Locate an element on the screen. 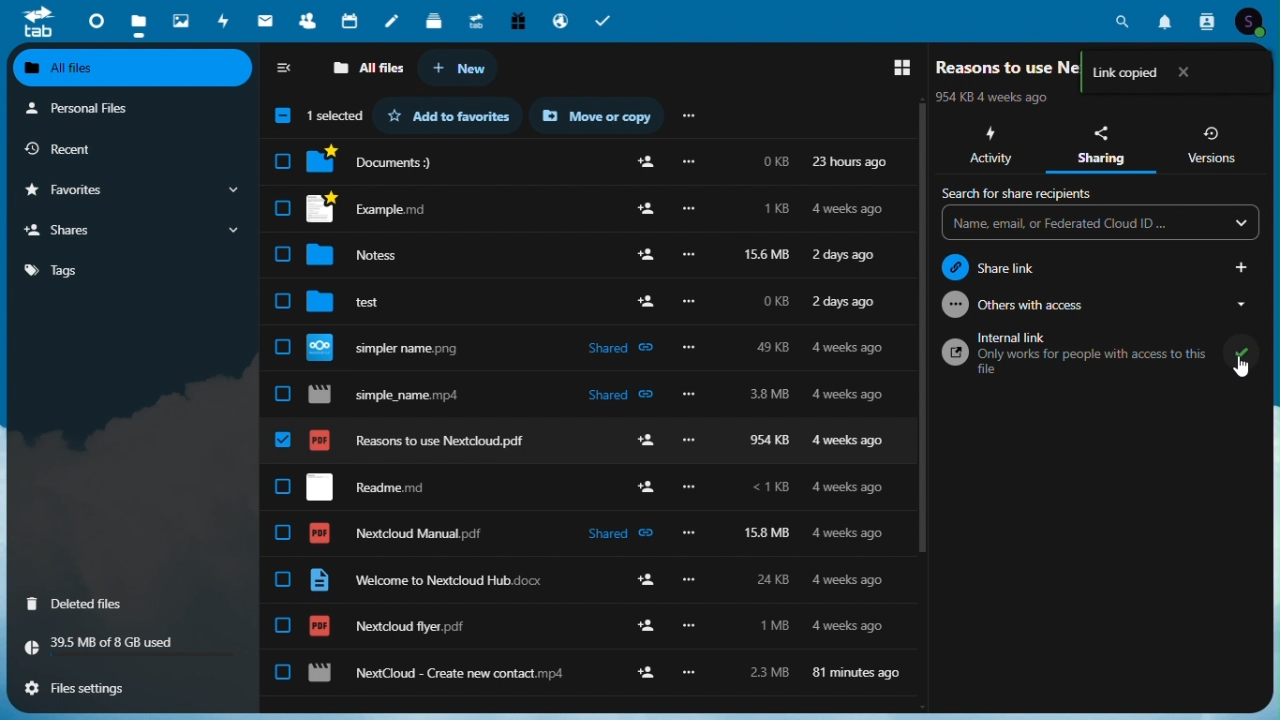 Image resolution: width=1280 pixels, height=720 pixels. deck is located at coordinates (434, 22).